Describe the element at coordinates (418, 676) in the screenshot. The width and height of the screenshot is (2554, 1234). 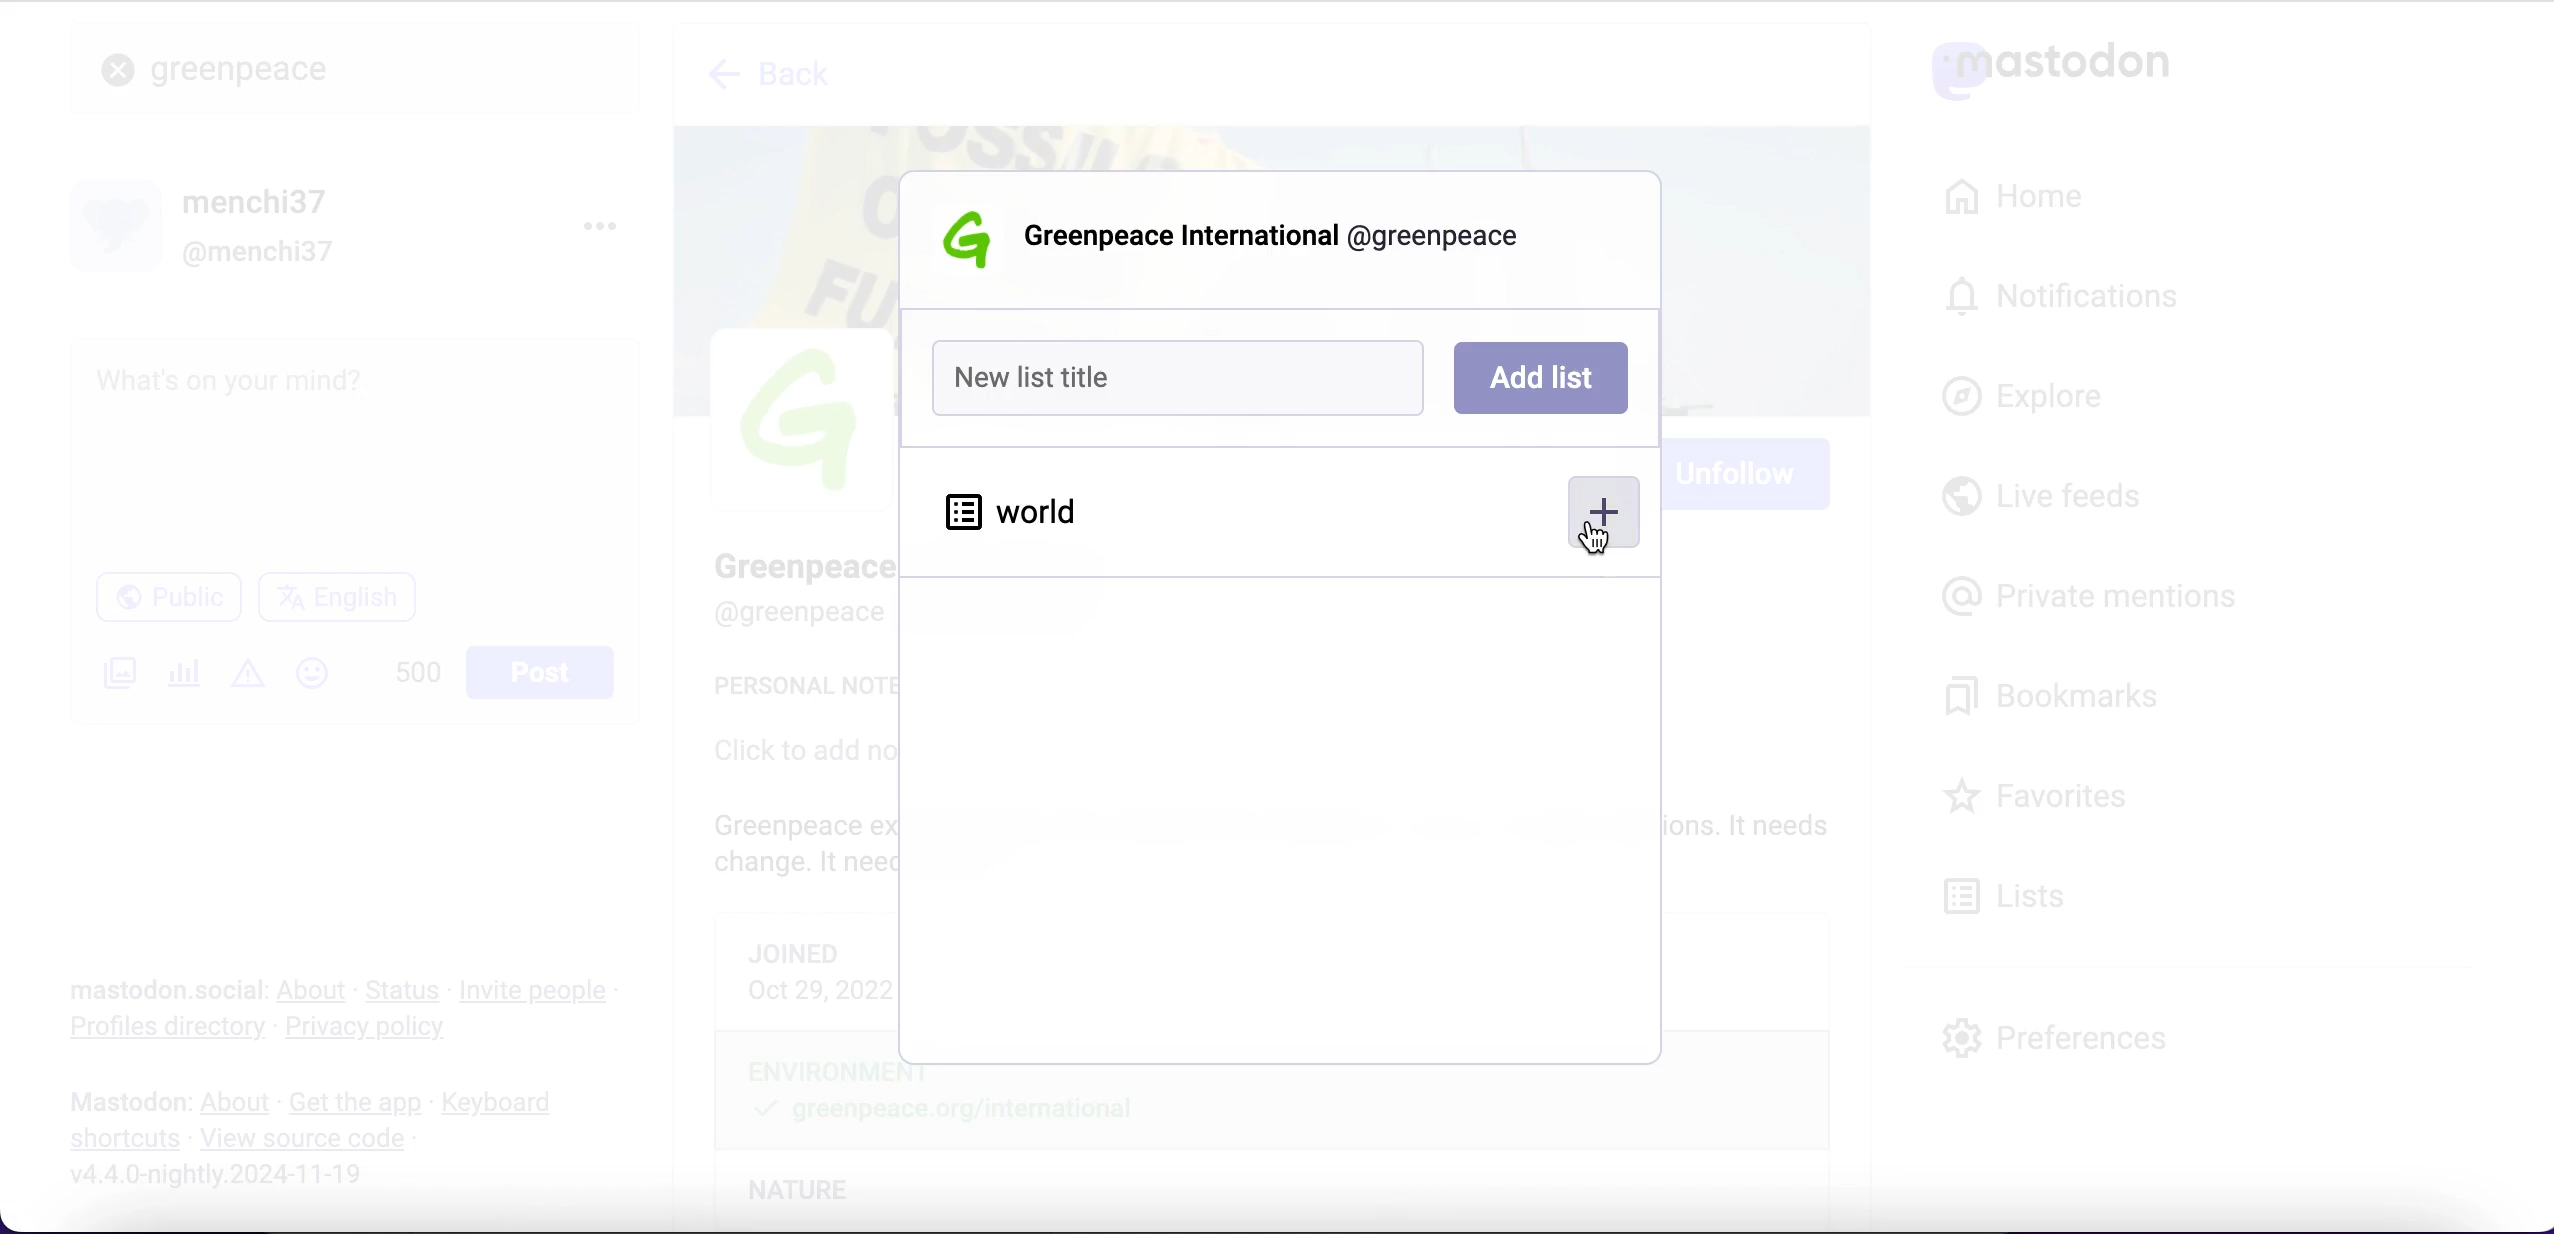
I see `characters` at that location.